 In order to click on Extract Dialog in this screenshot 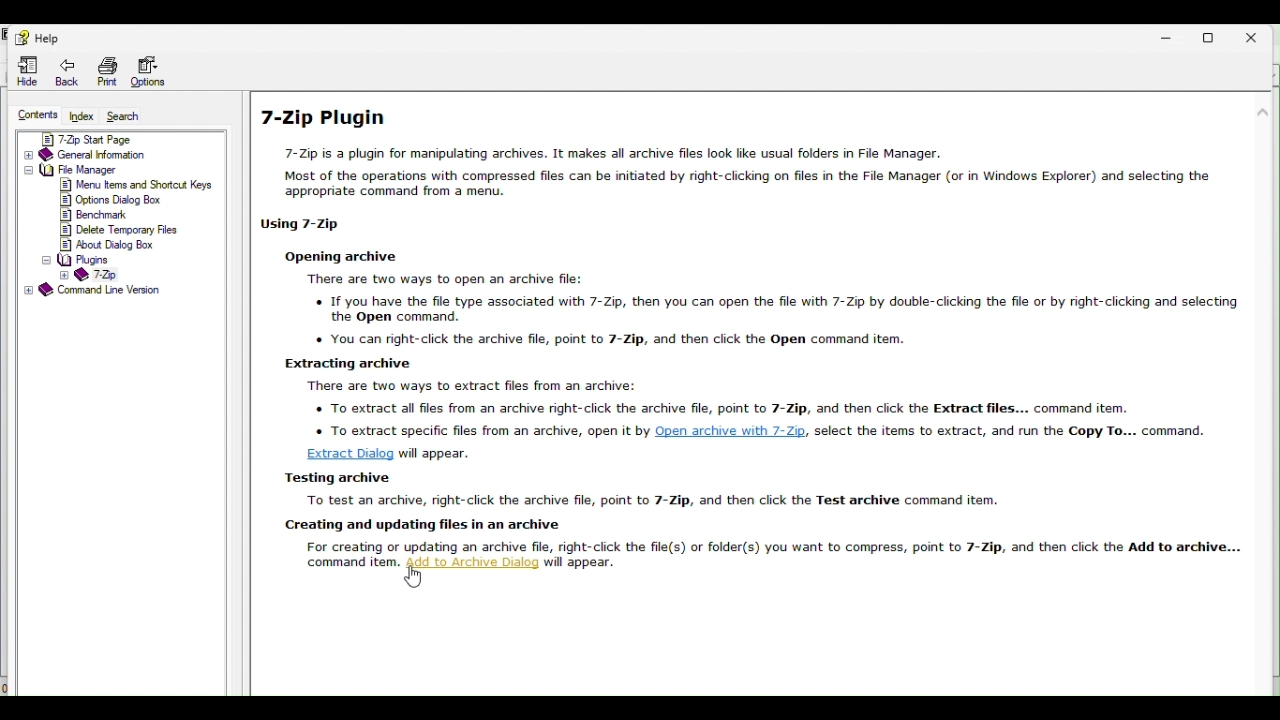, I will do `click(349, 453)`.